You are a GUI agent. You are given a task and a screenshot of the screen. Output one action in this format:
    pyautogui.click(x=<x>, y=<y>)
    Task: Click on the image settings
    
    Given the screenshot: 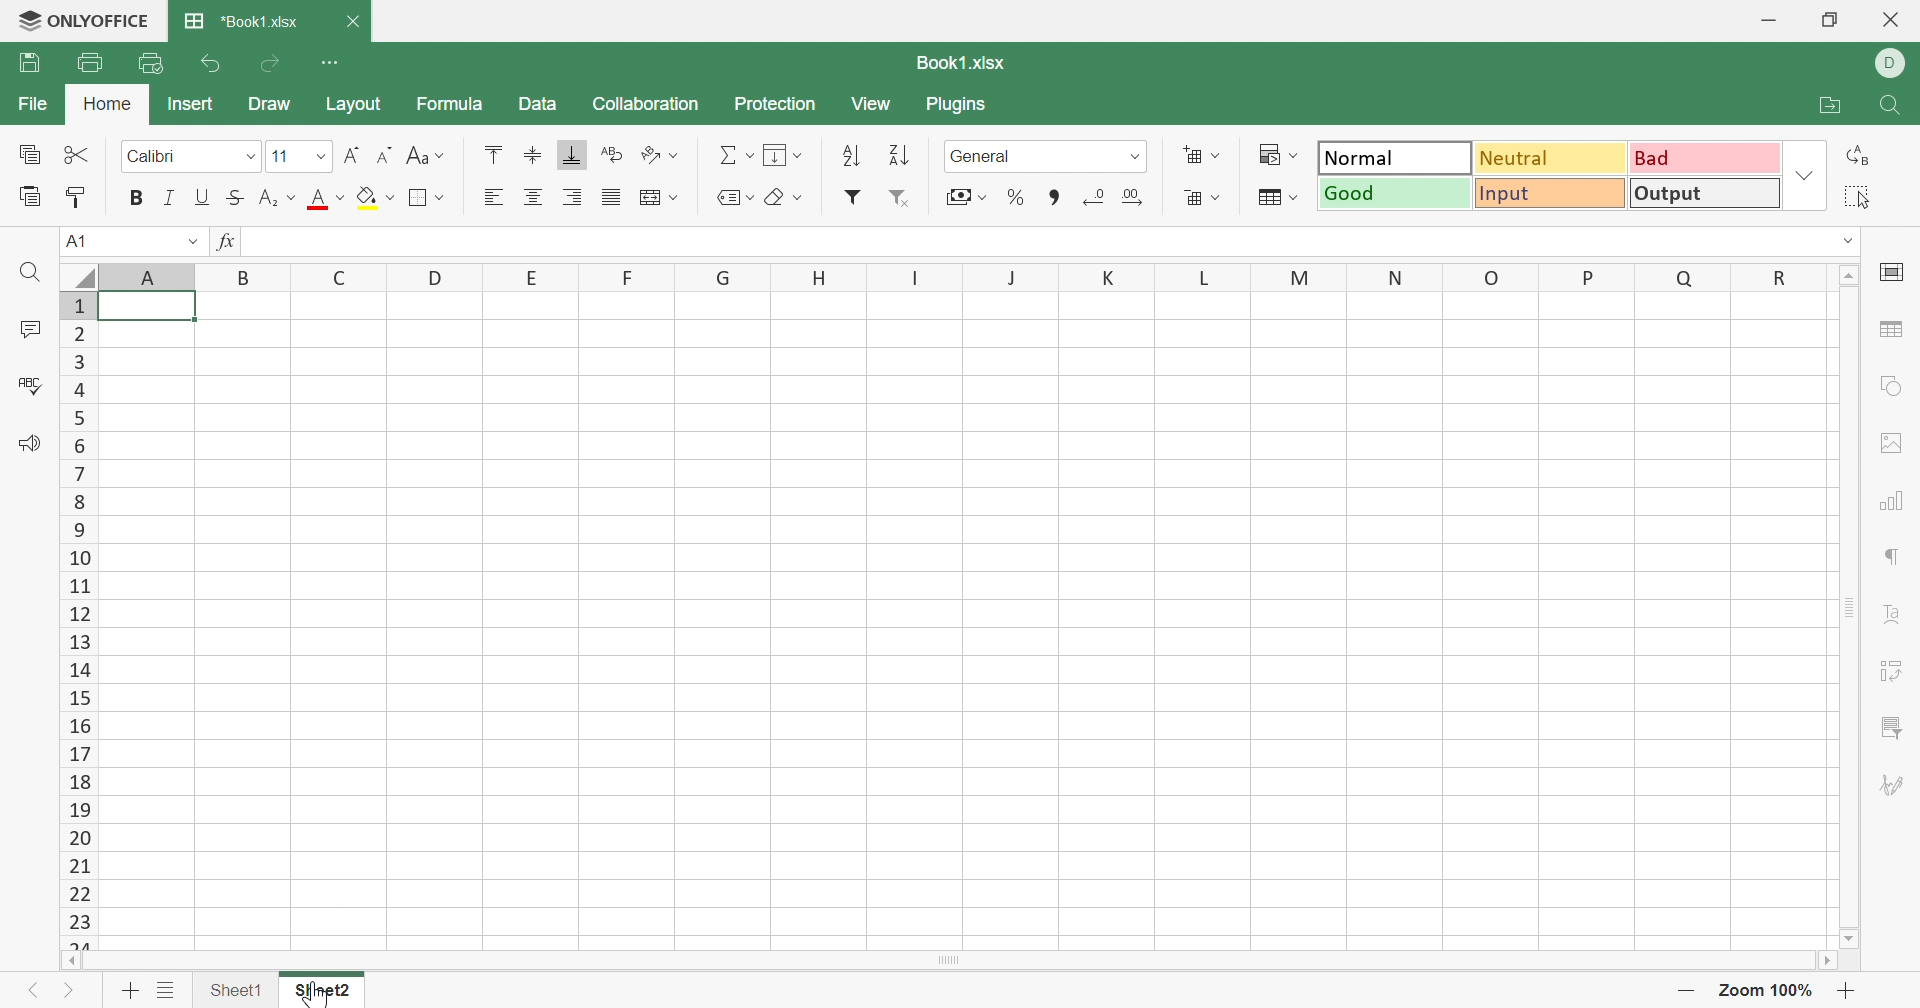 What is the action you would take?
    pyautogui.click(x=1897, y=441)
    